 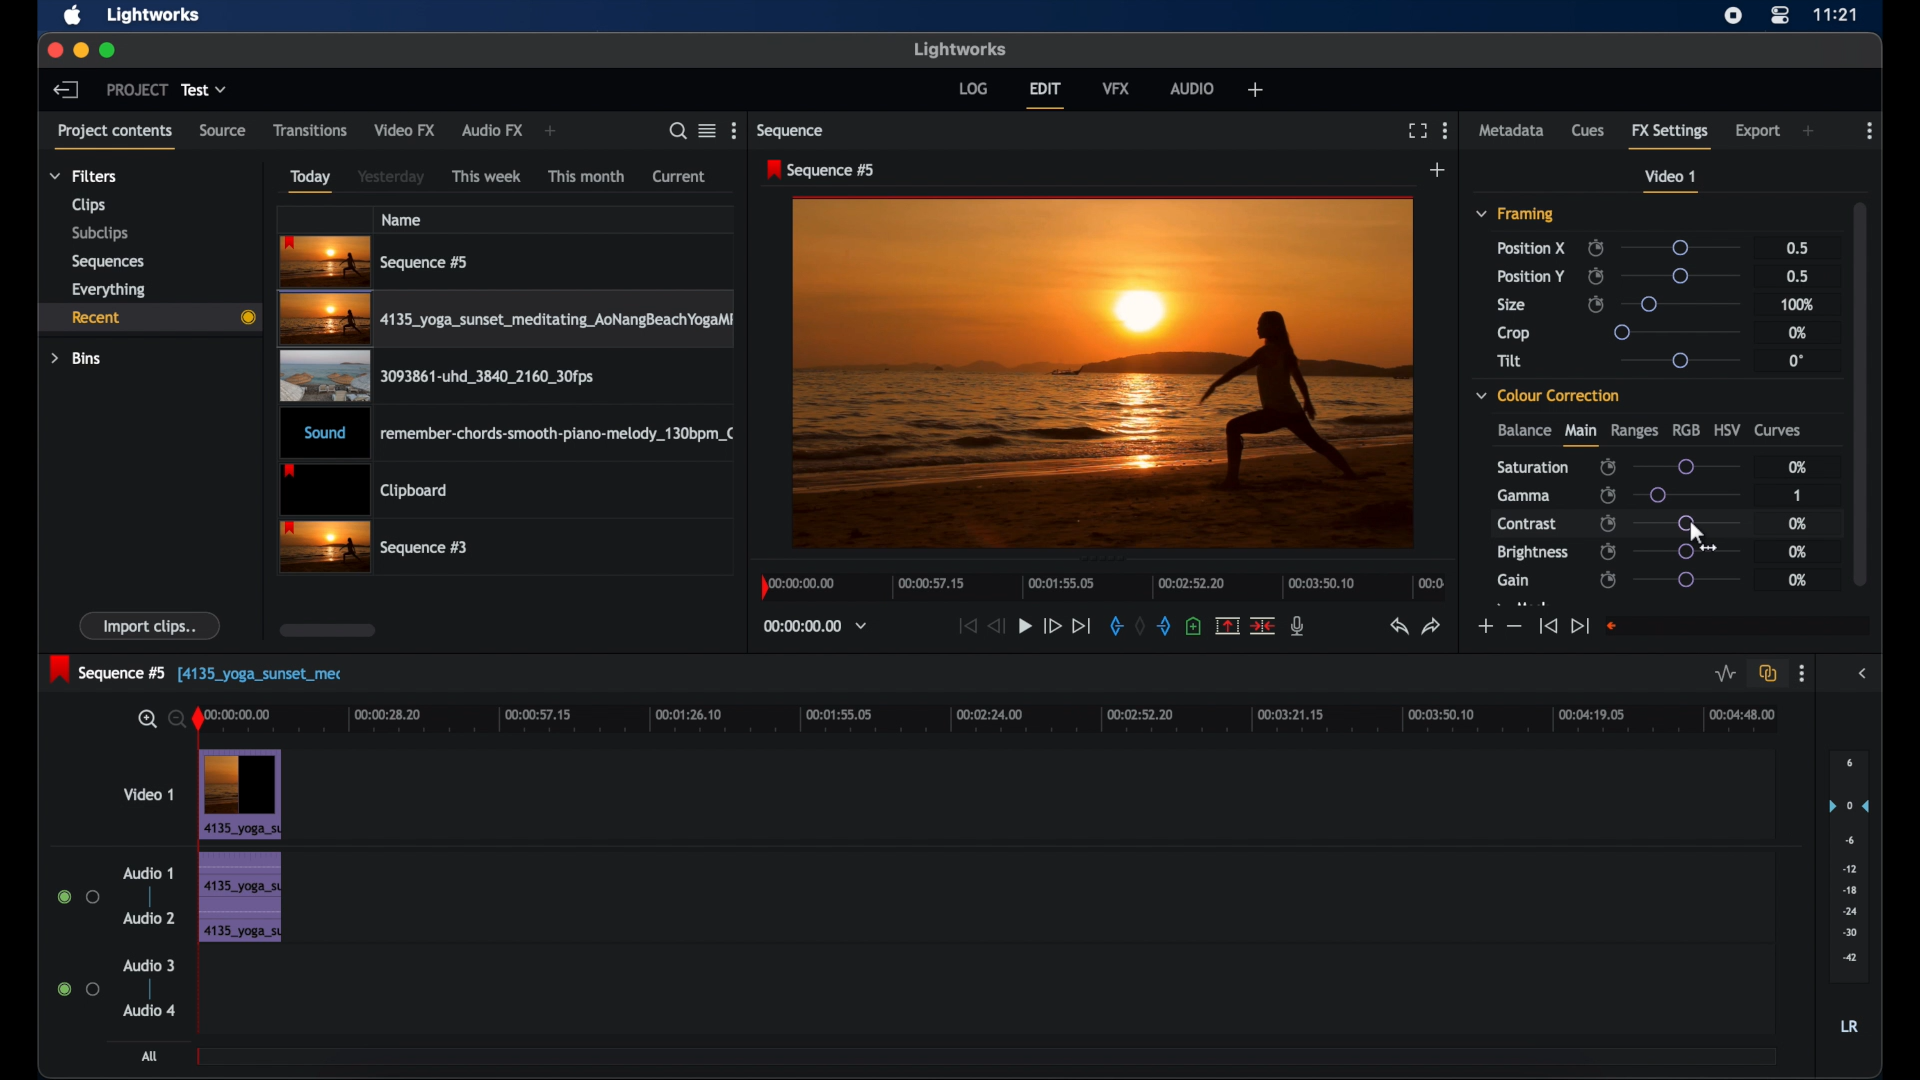 What do you see at coordinates (1682, 276) in the screenshot?
I see `slider` at bounding box center [1682, 276].